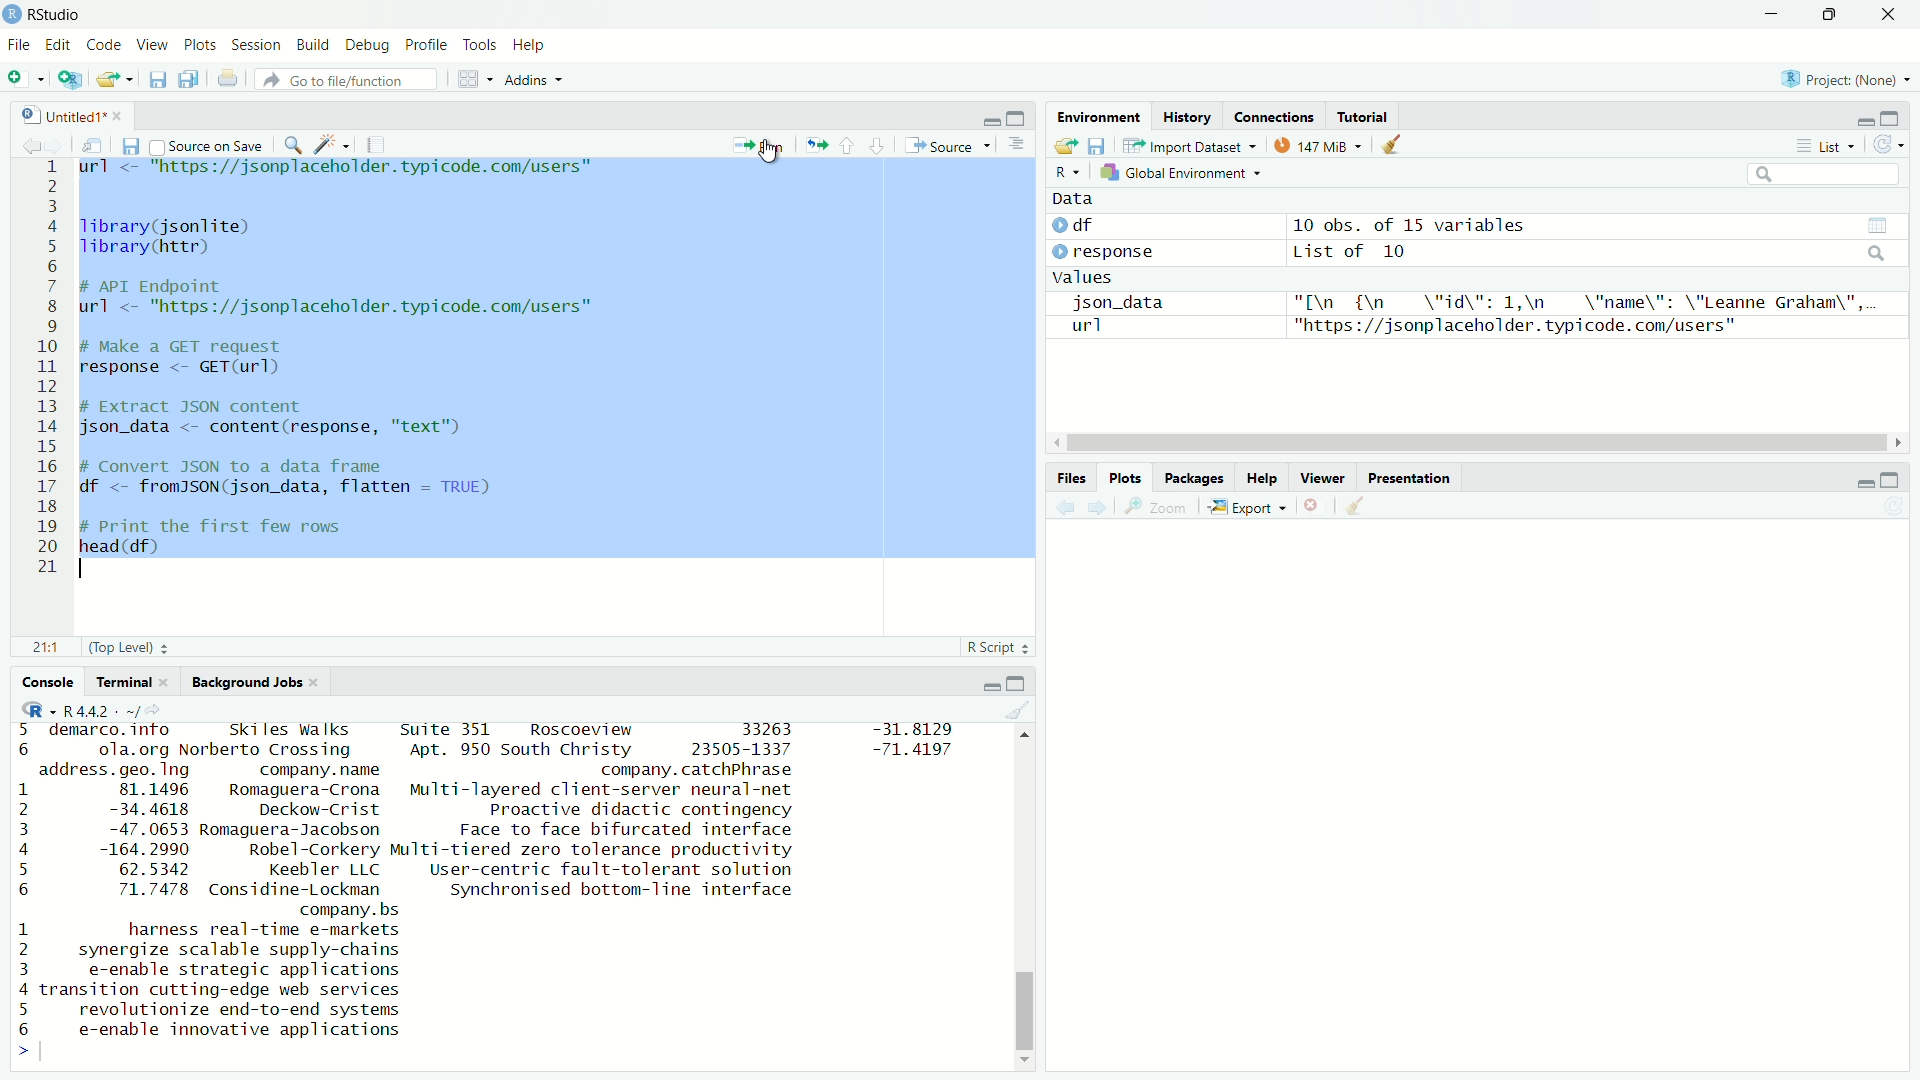 The height and width of the screenshot is (1080, 1920). I want to click on values, so click(1083, 277).